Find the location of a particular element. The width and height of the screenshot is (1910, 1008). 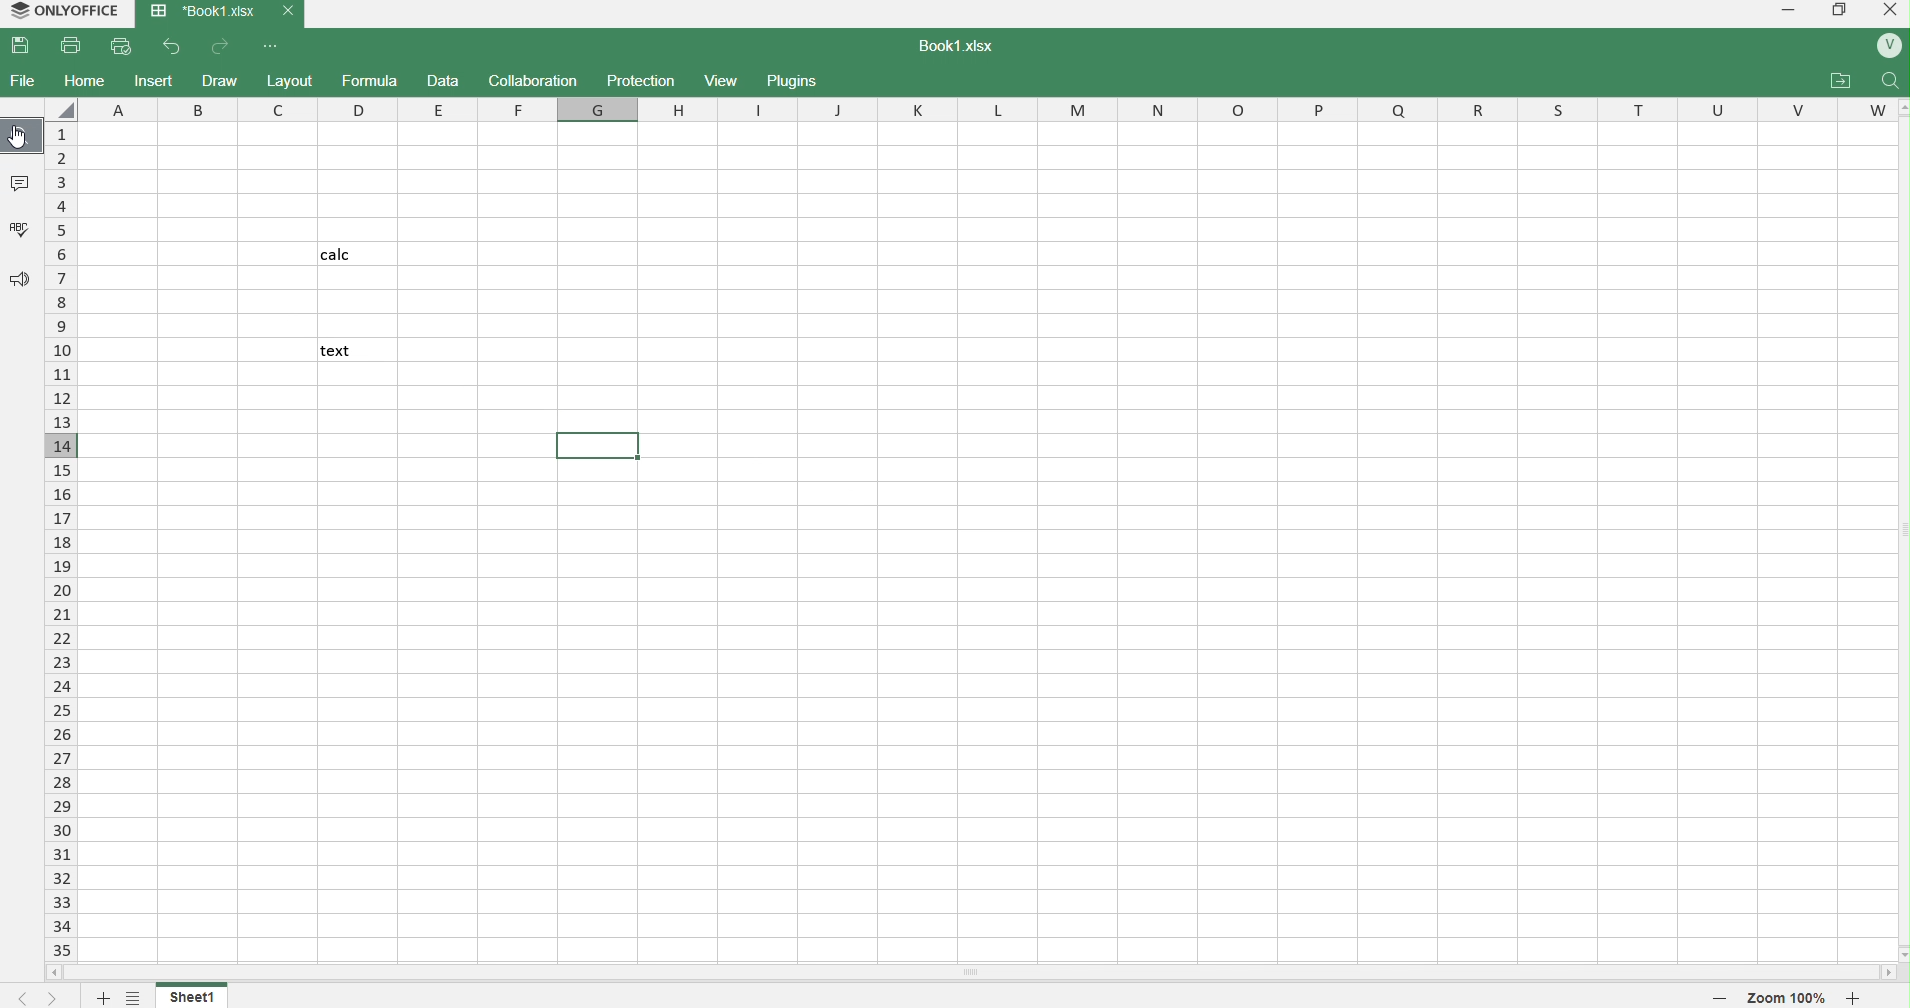

move up is located at coordinates (1898, 107).